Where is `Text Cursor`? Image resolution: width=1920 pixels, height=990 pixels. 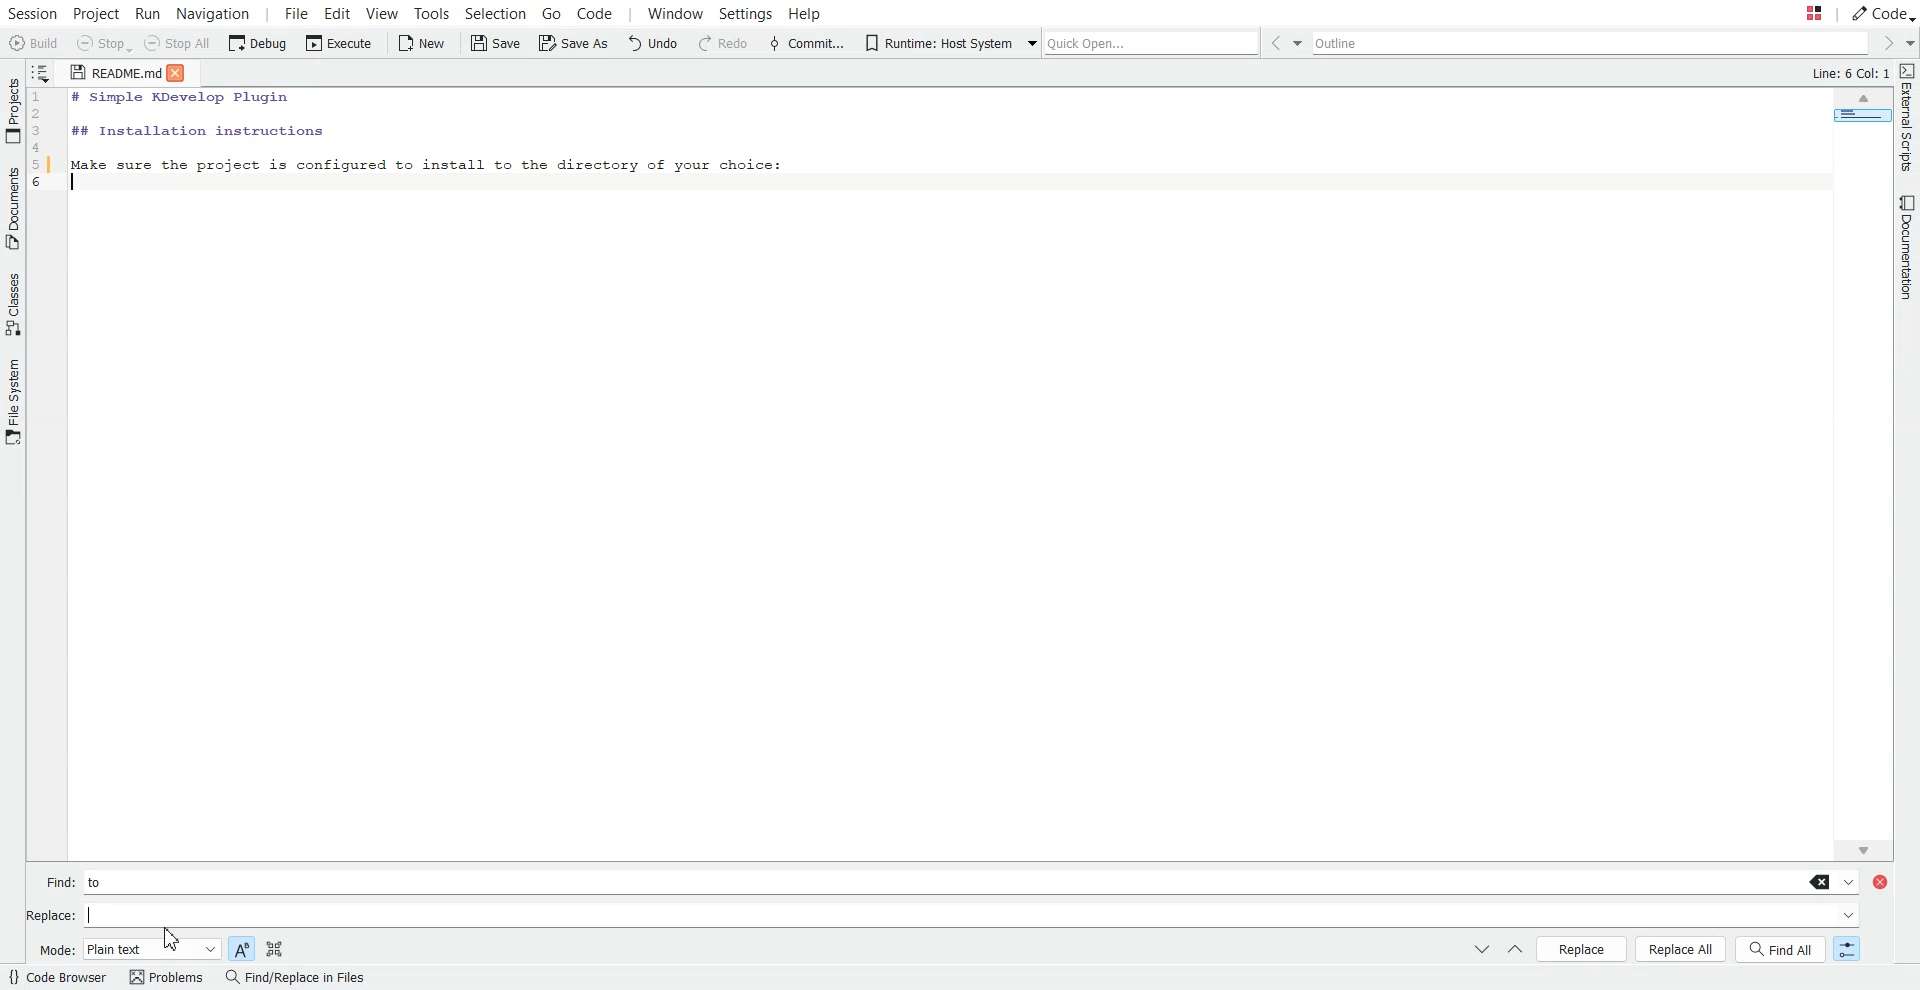 Text Cursor is located at coordinates (78, 184).